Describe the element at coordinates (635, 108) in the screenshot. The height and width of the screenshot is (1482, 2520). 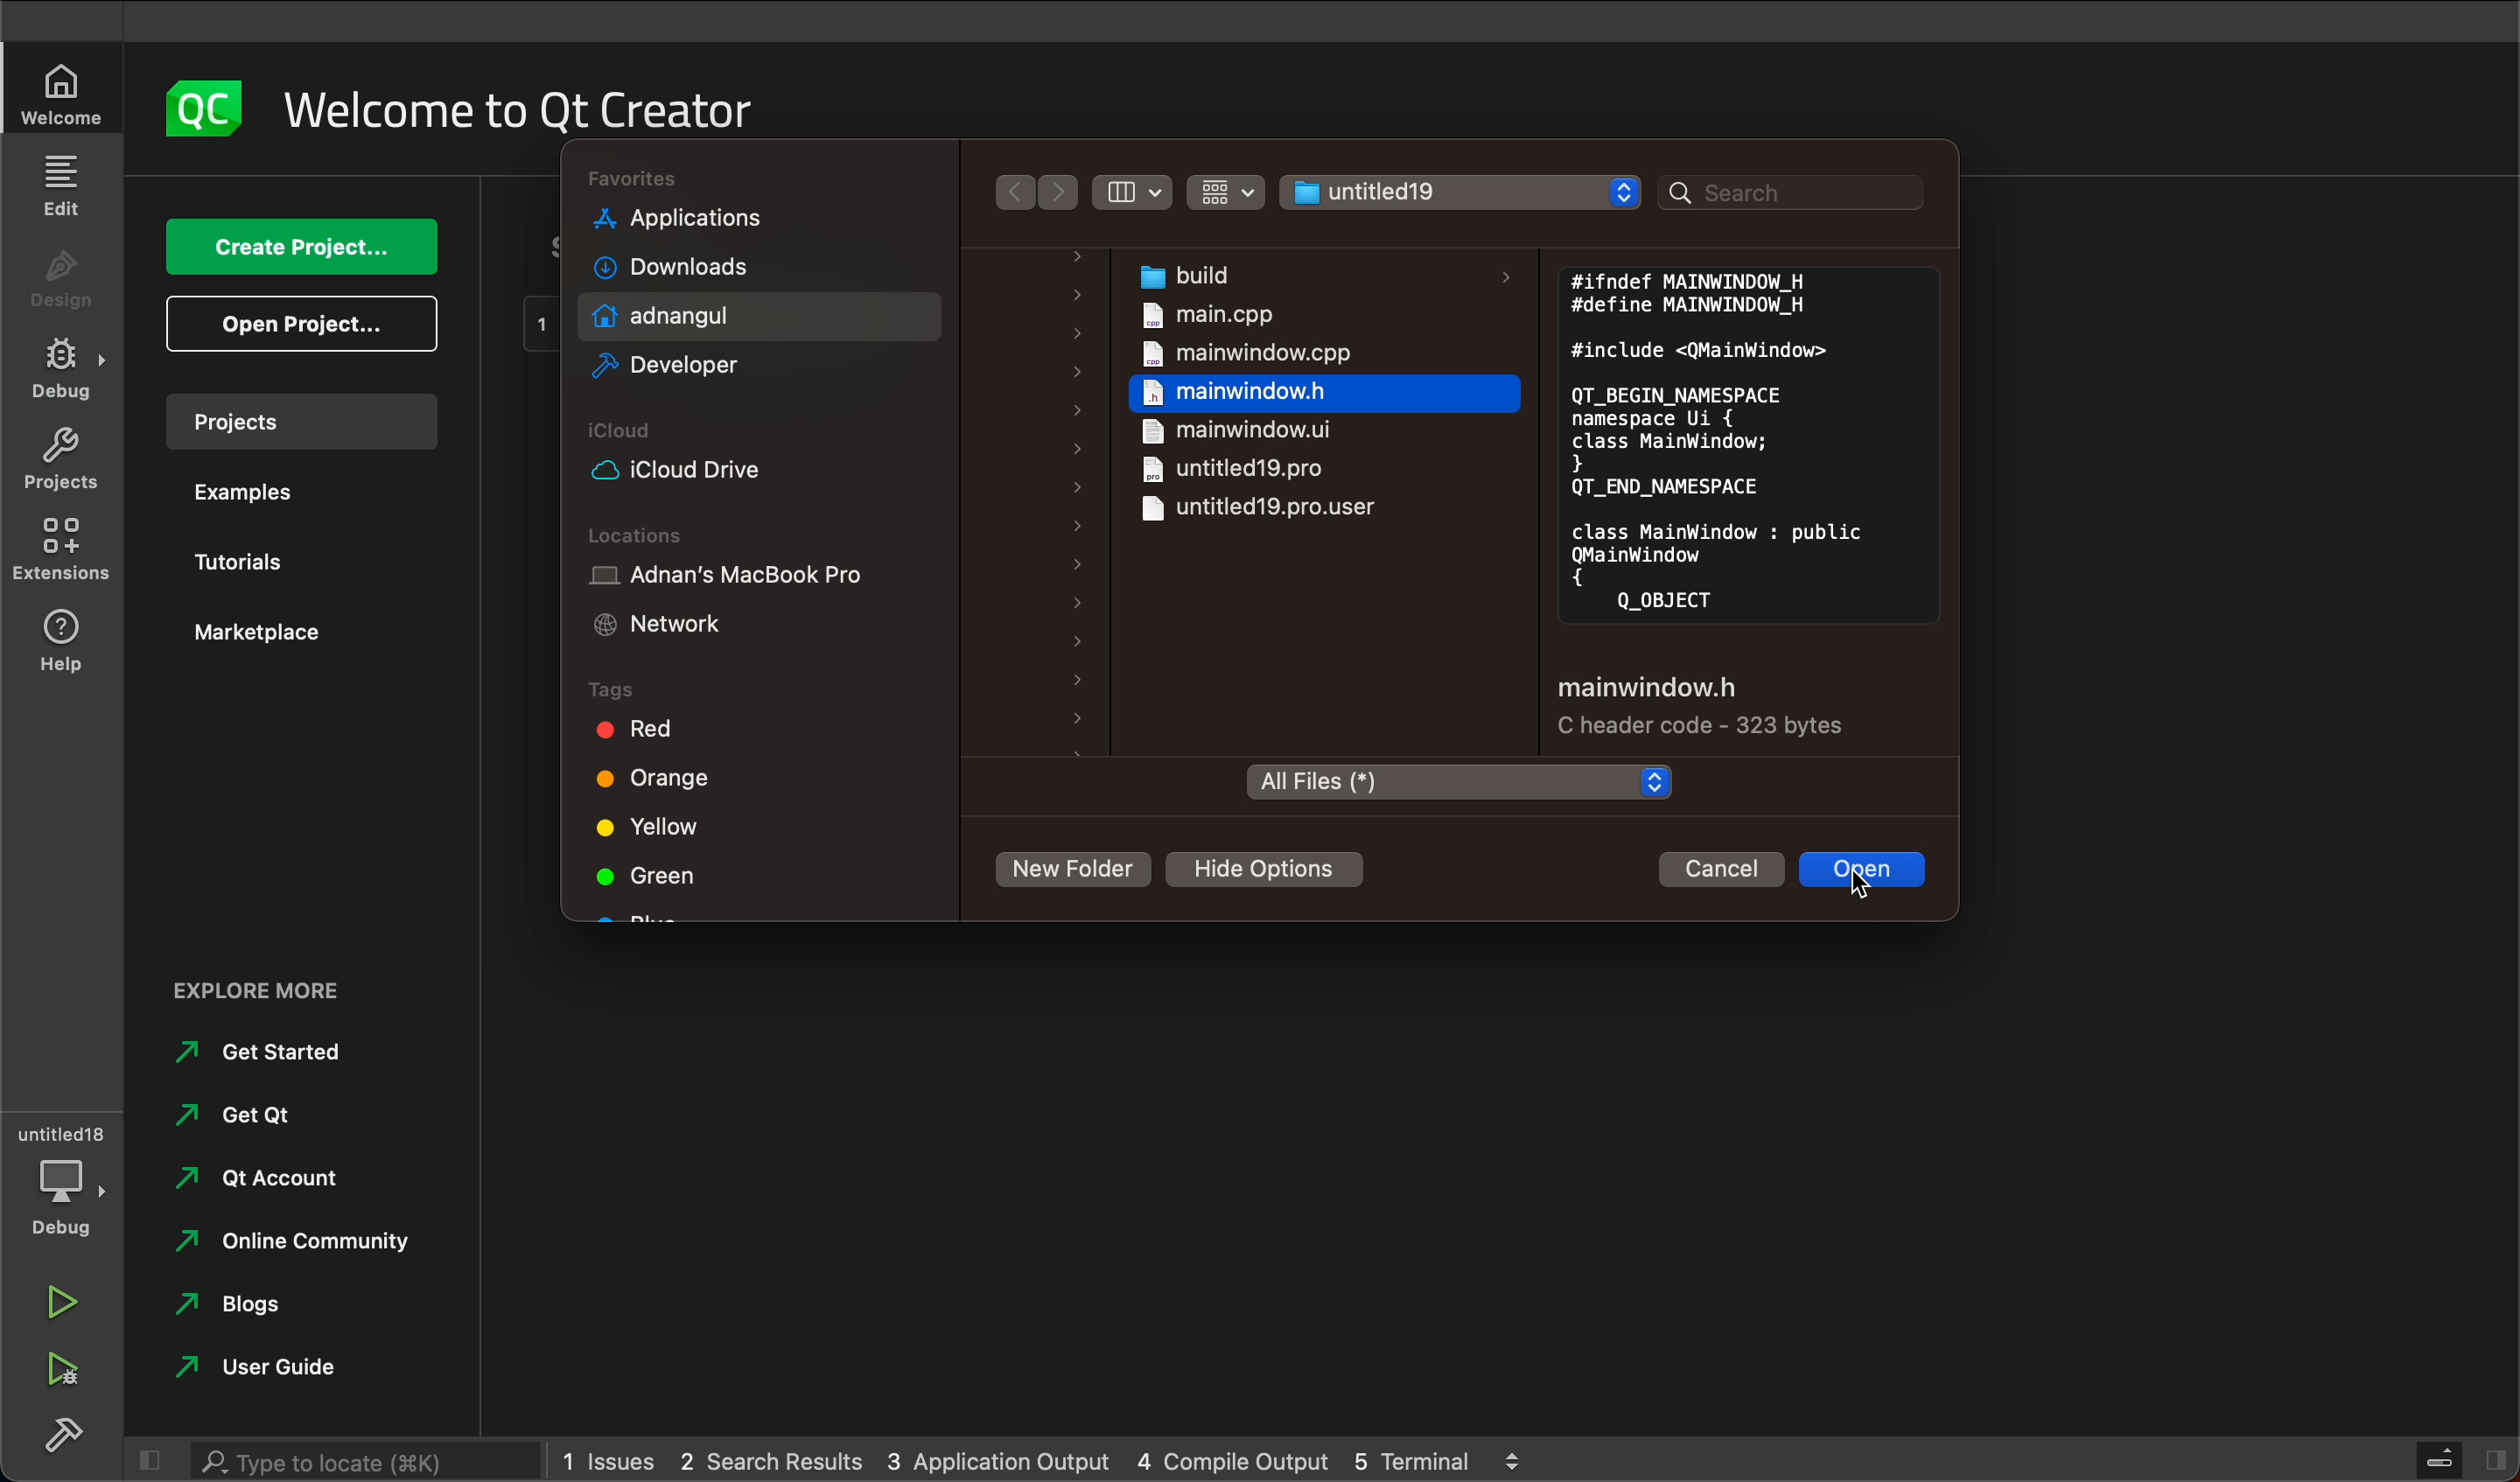
I see `welcome ` at that location.